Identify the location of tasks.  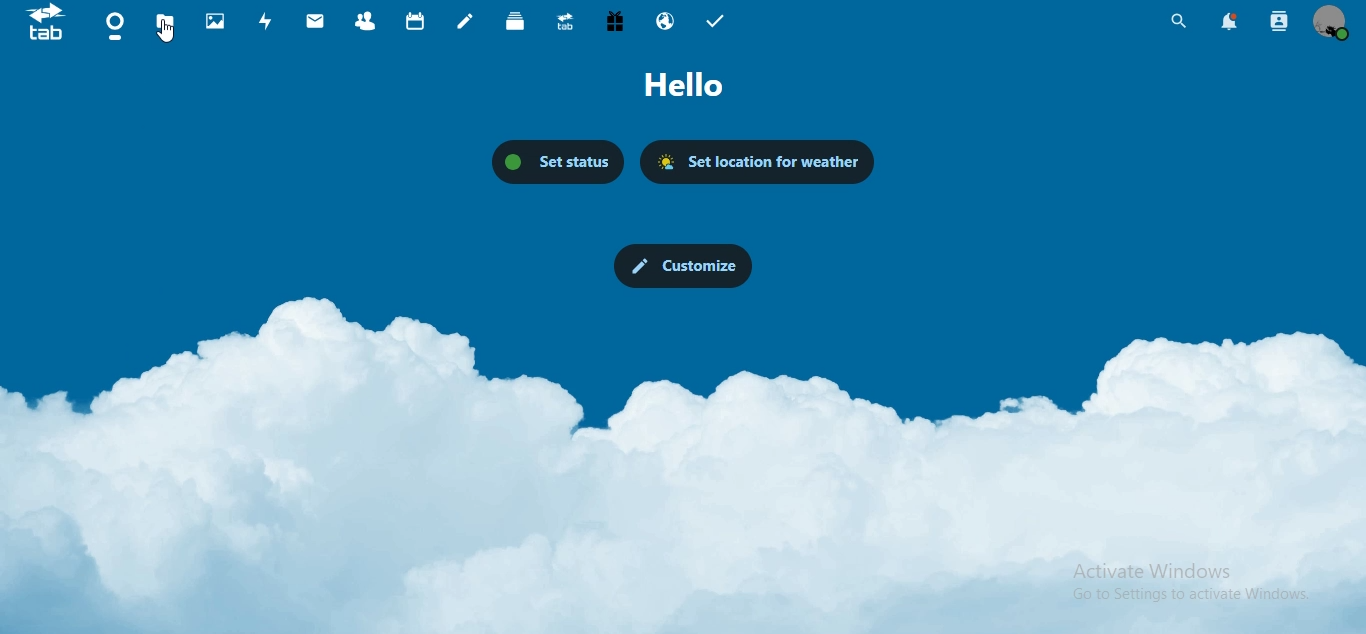
(714, 21).